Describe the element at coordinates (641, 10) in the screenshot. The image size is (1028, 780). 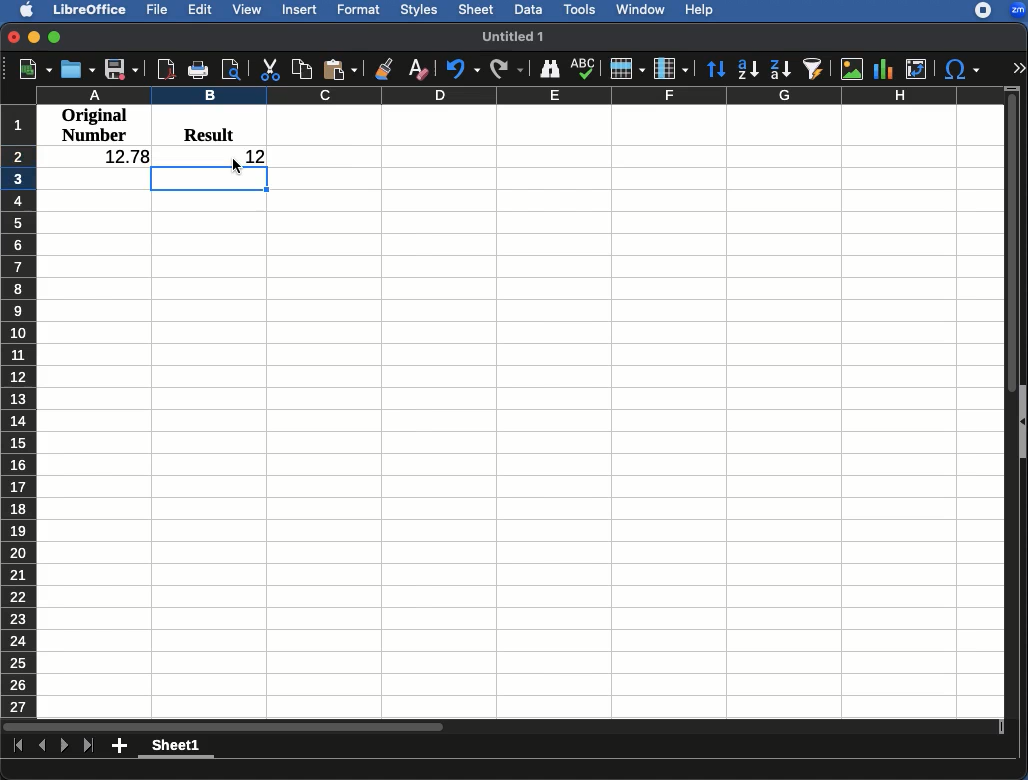
I see `Window` at that location.